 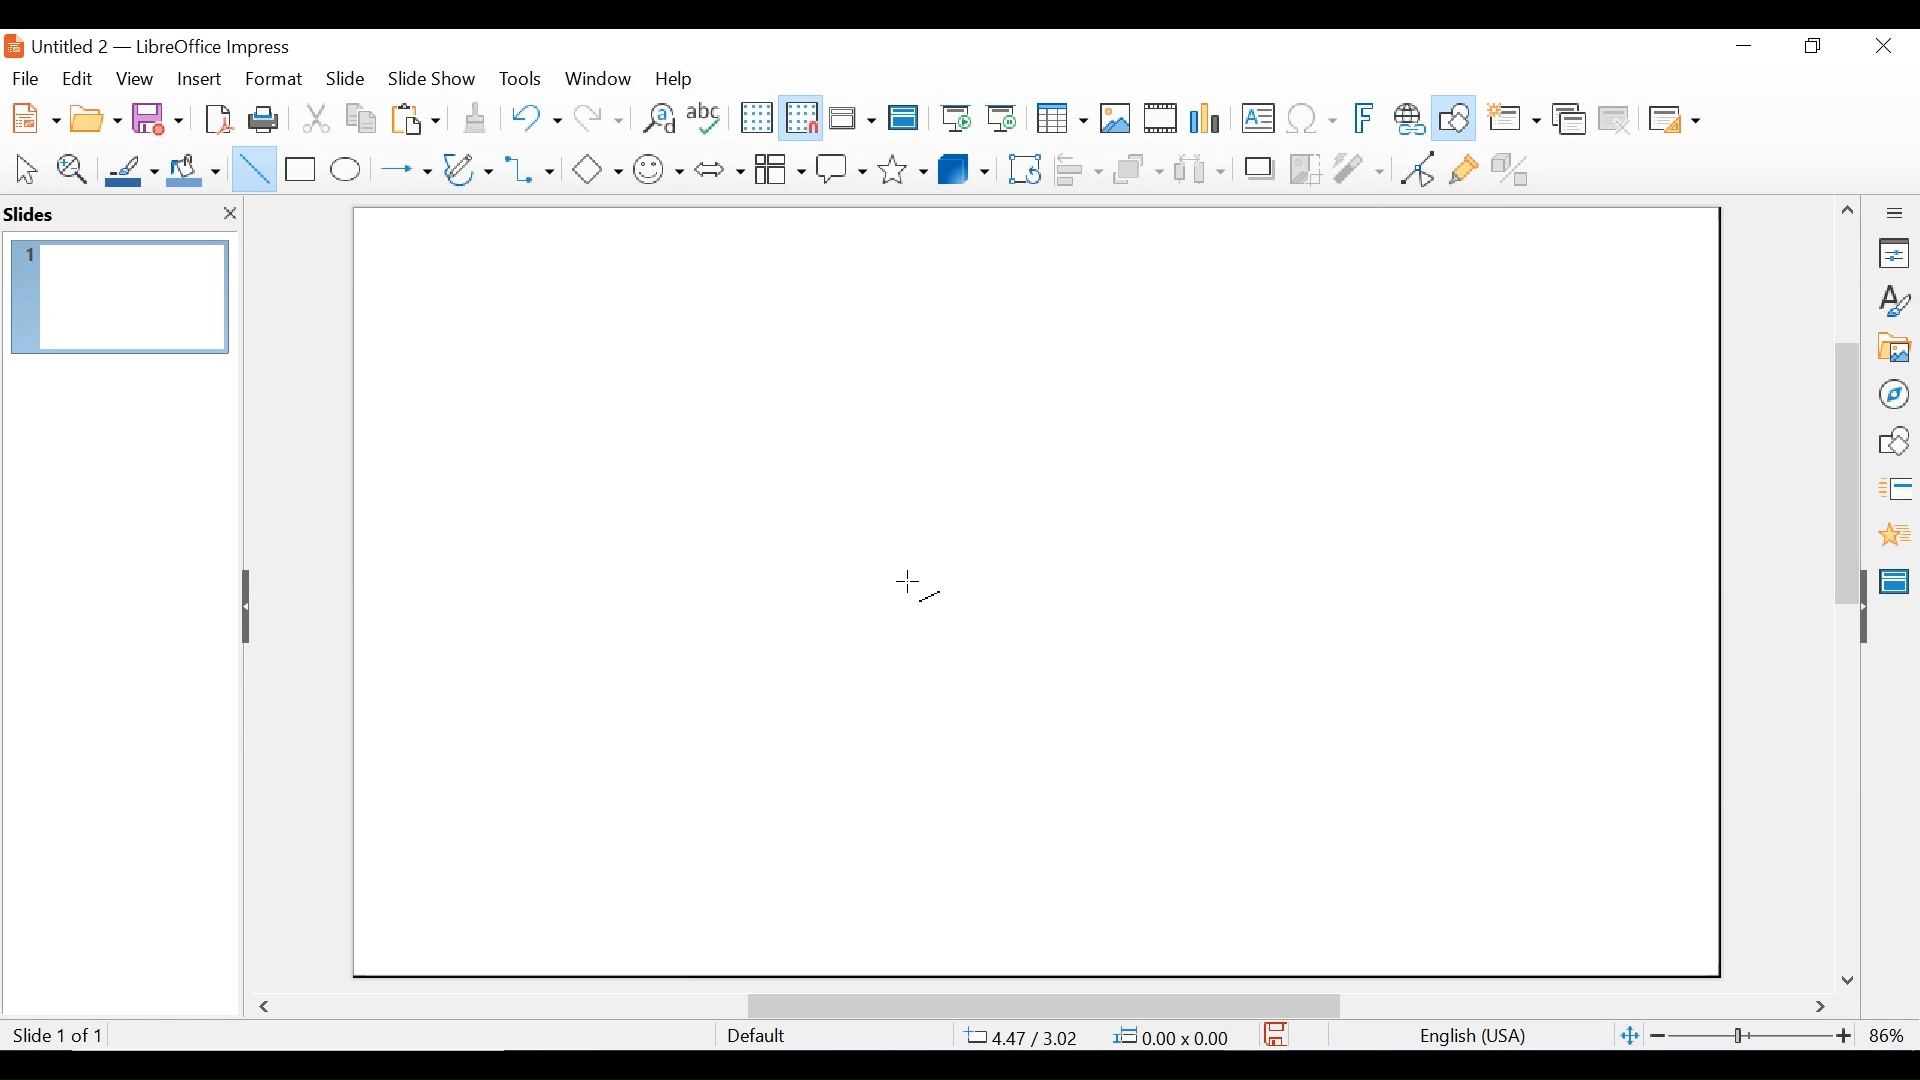 I want to click on Help, so click(x=679, y=78).